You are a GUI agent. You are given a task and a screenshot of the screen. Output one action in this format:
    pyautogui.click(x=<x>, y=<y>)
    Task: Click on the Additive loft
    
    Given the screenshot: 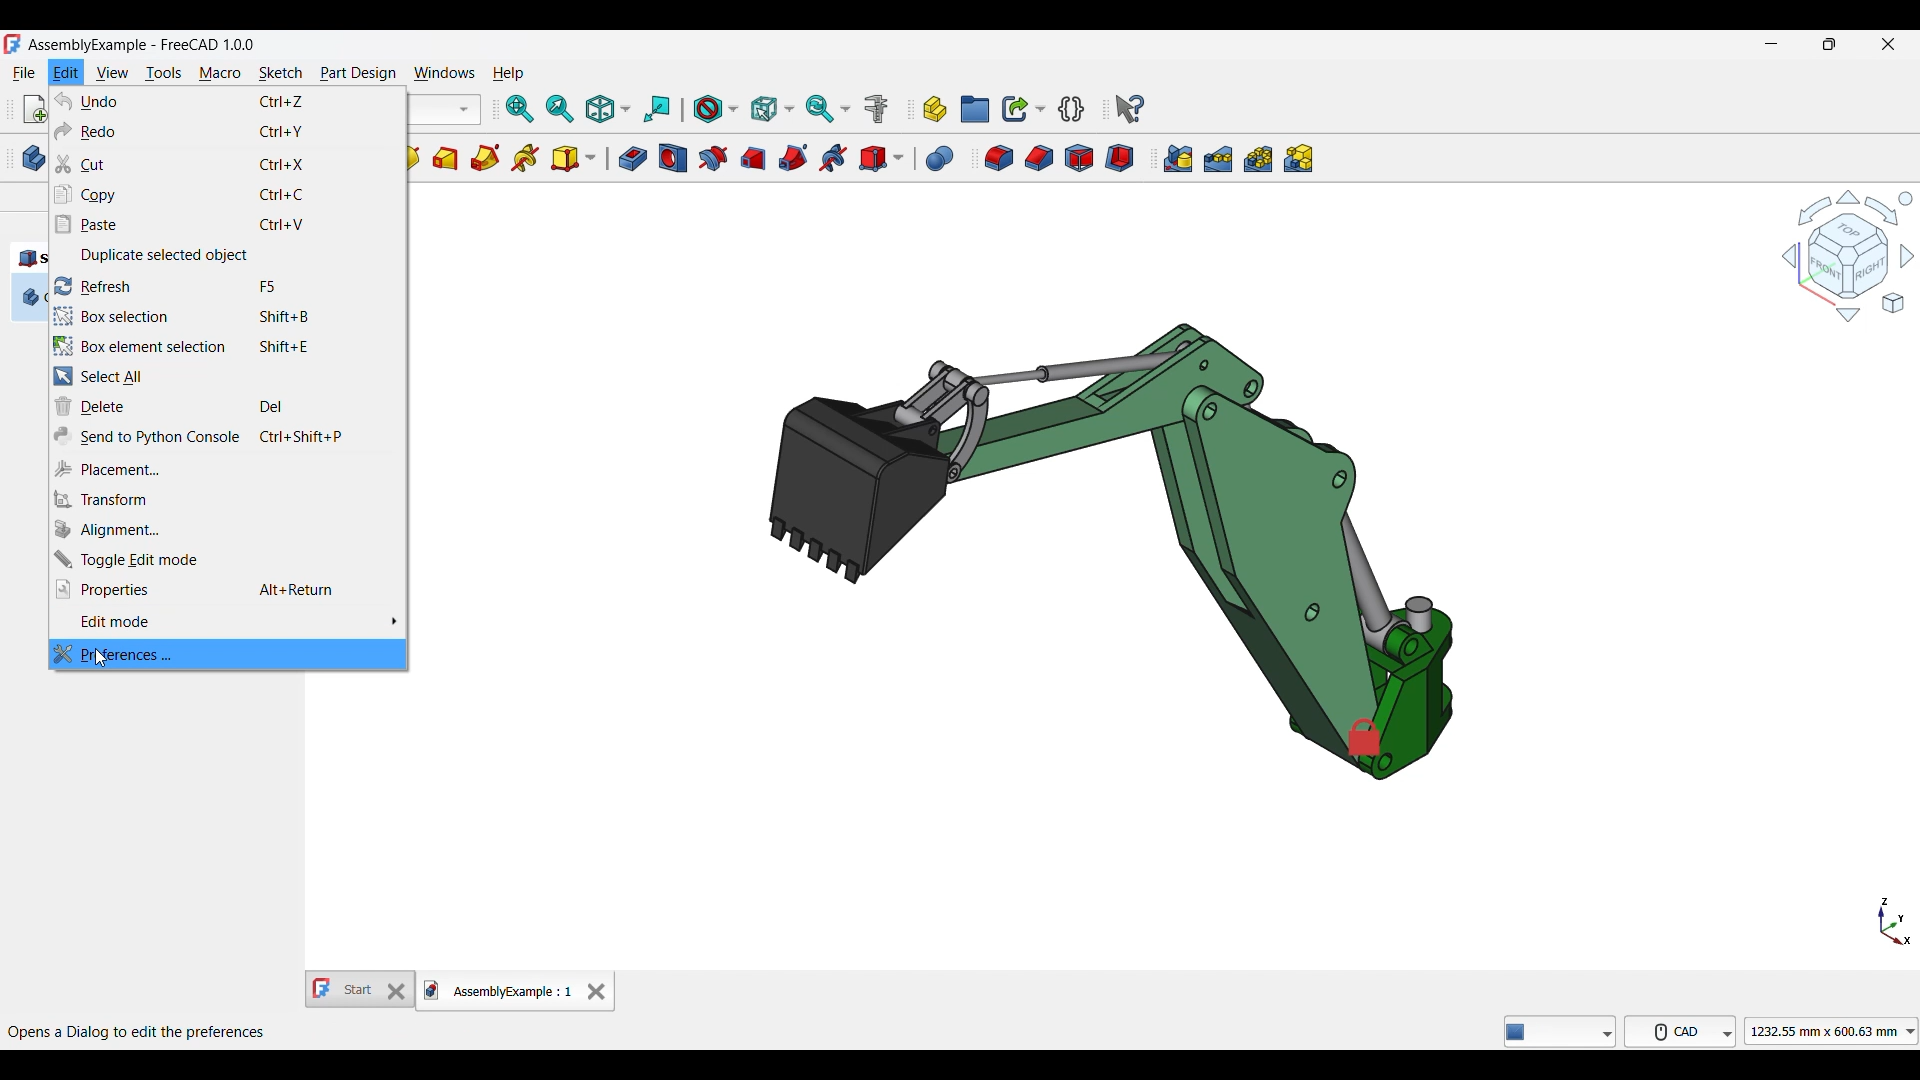 What is the action you would take?
    pyautogui.click(x=446, y=158)
    